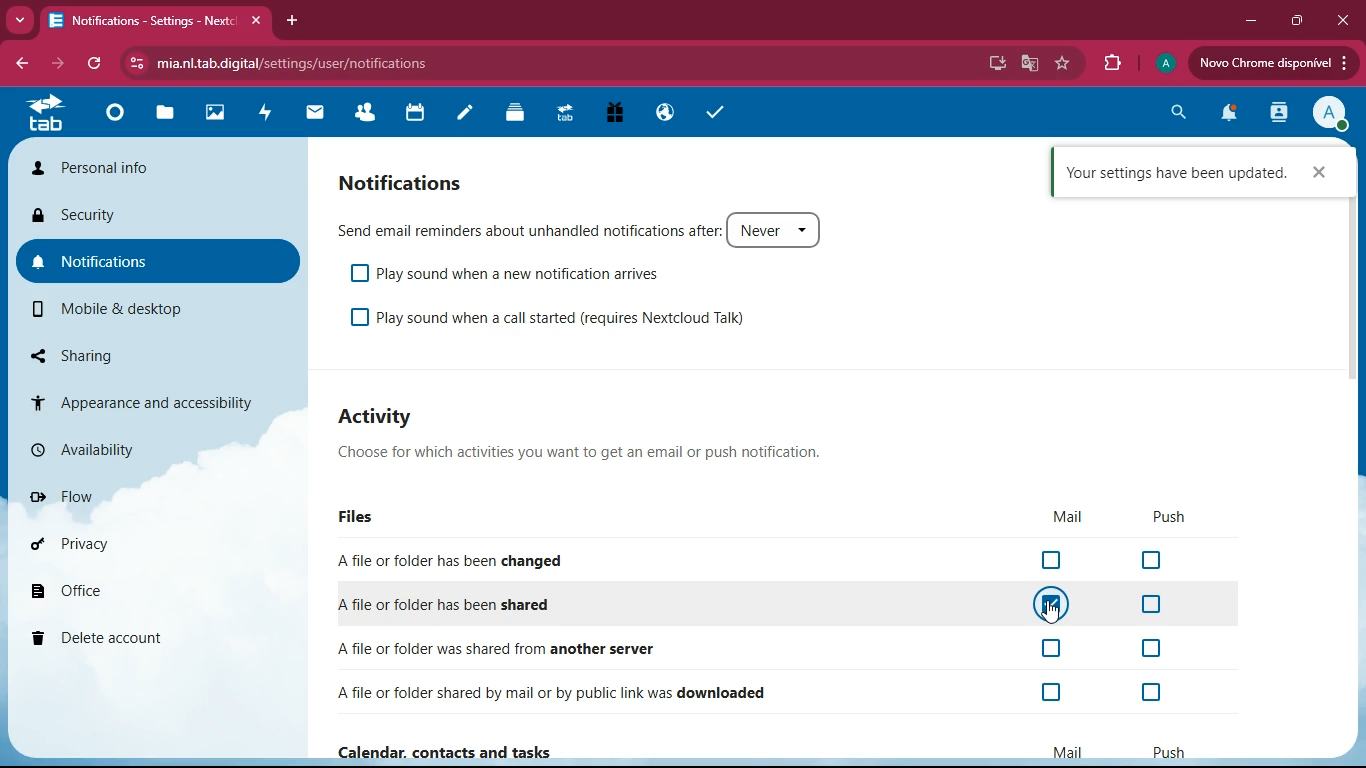 Image resolution: width=1366 pixels, height=768 pixels. Describe the element at coordinates (460, 603) in the screenshot. I see `shared` at that location.